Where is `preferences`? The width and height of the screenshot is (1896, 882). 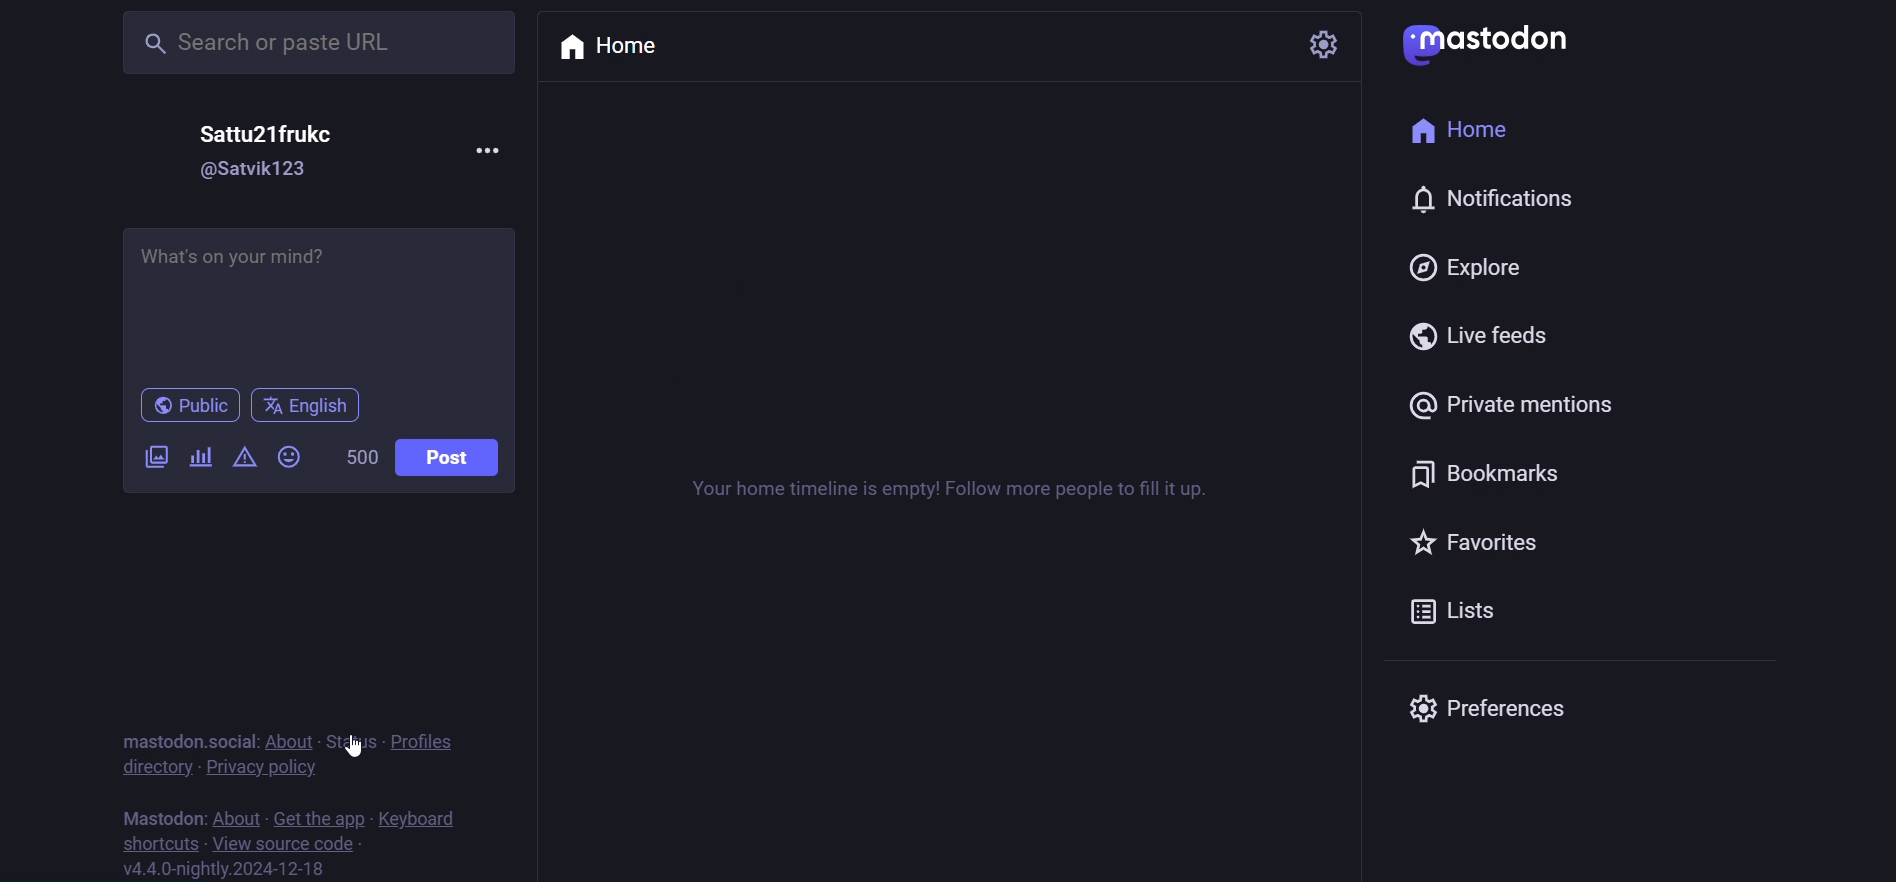
preferences is located at coordinates (1497, 707).